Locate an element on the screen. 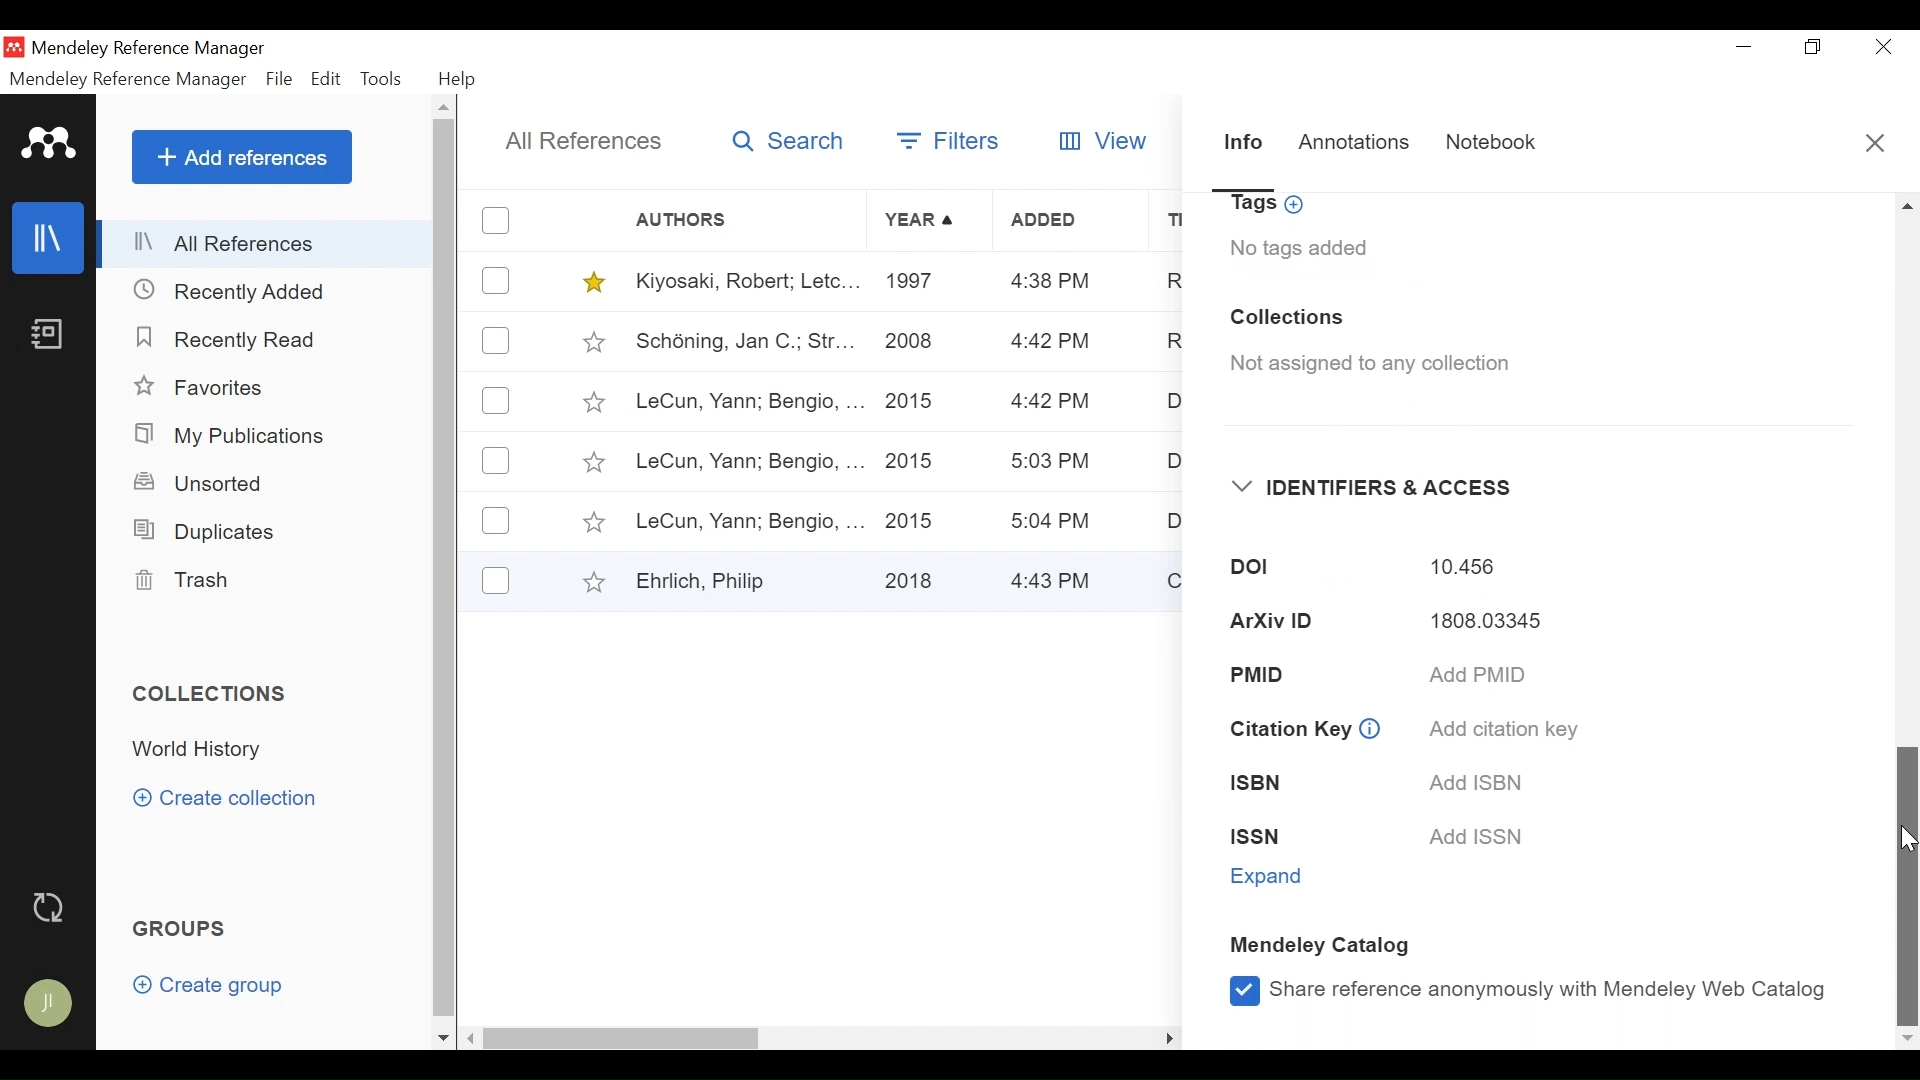 The height and width of the screenshot is (1080, 1920). (un)select favorite is located at coordinates (589, 581).